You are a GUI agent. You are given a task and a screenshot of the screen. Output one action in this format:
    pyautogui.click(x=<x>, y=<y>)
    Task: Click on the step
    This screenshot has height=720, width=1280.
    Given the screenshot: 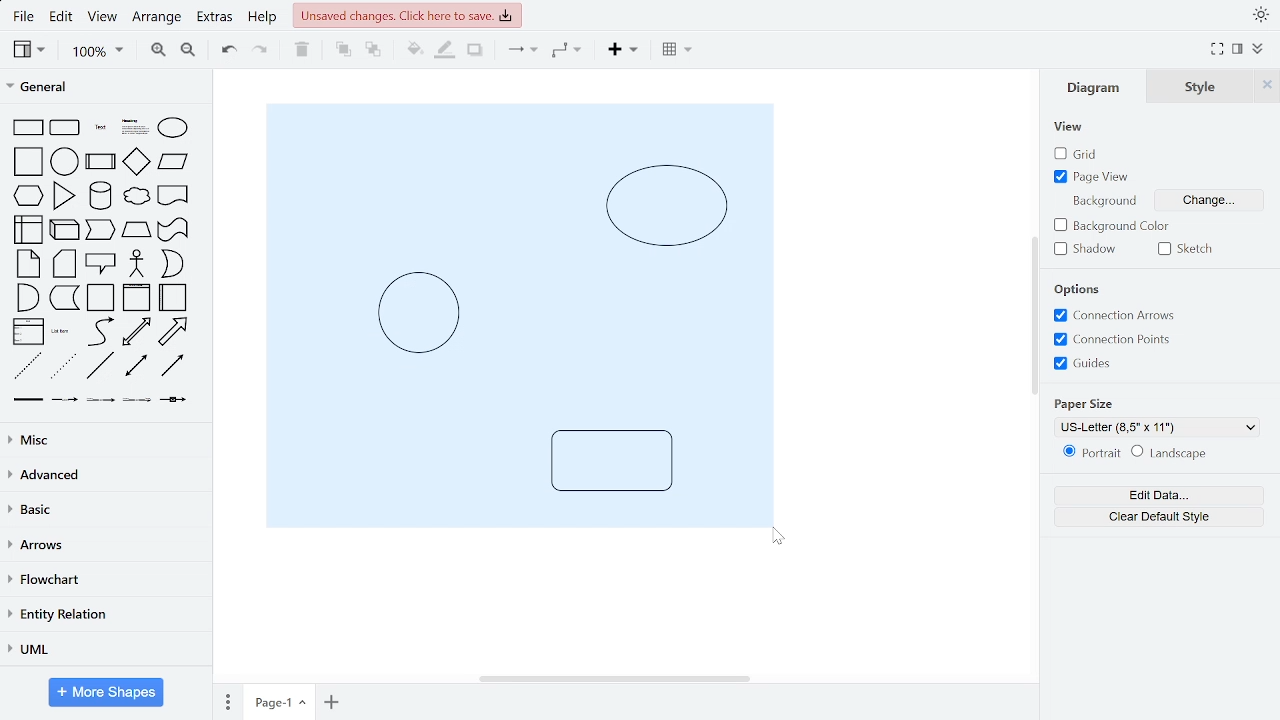 What is the action you would take?
    pyautogui.click(x=100, y=231)
    